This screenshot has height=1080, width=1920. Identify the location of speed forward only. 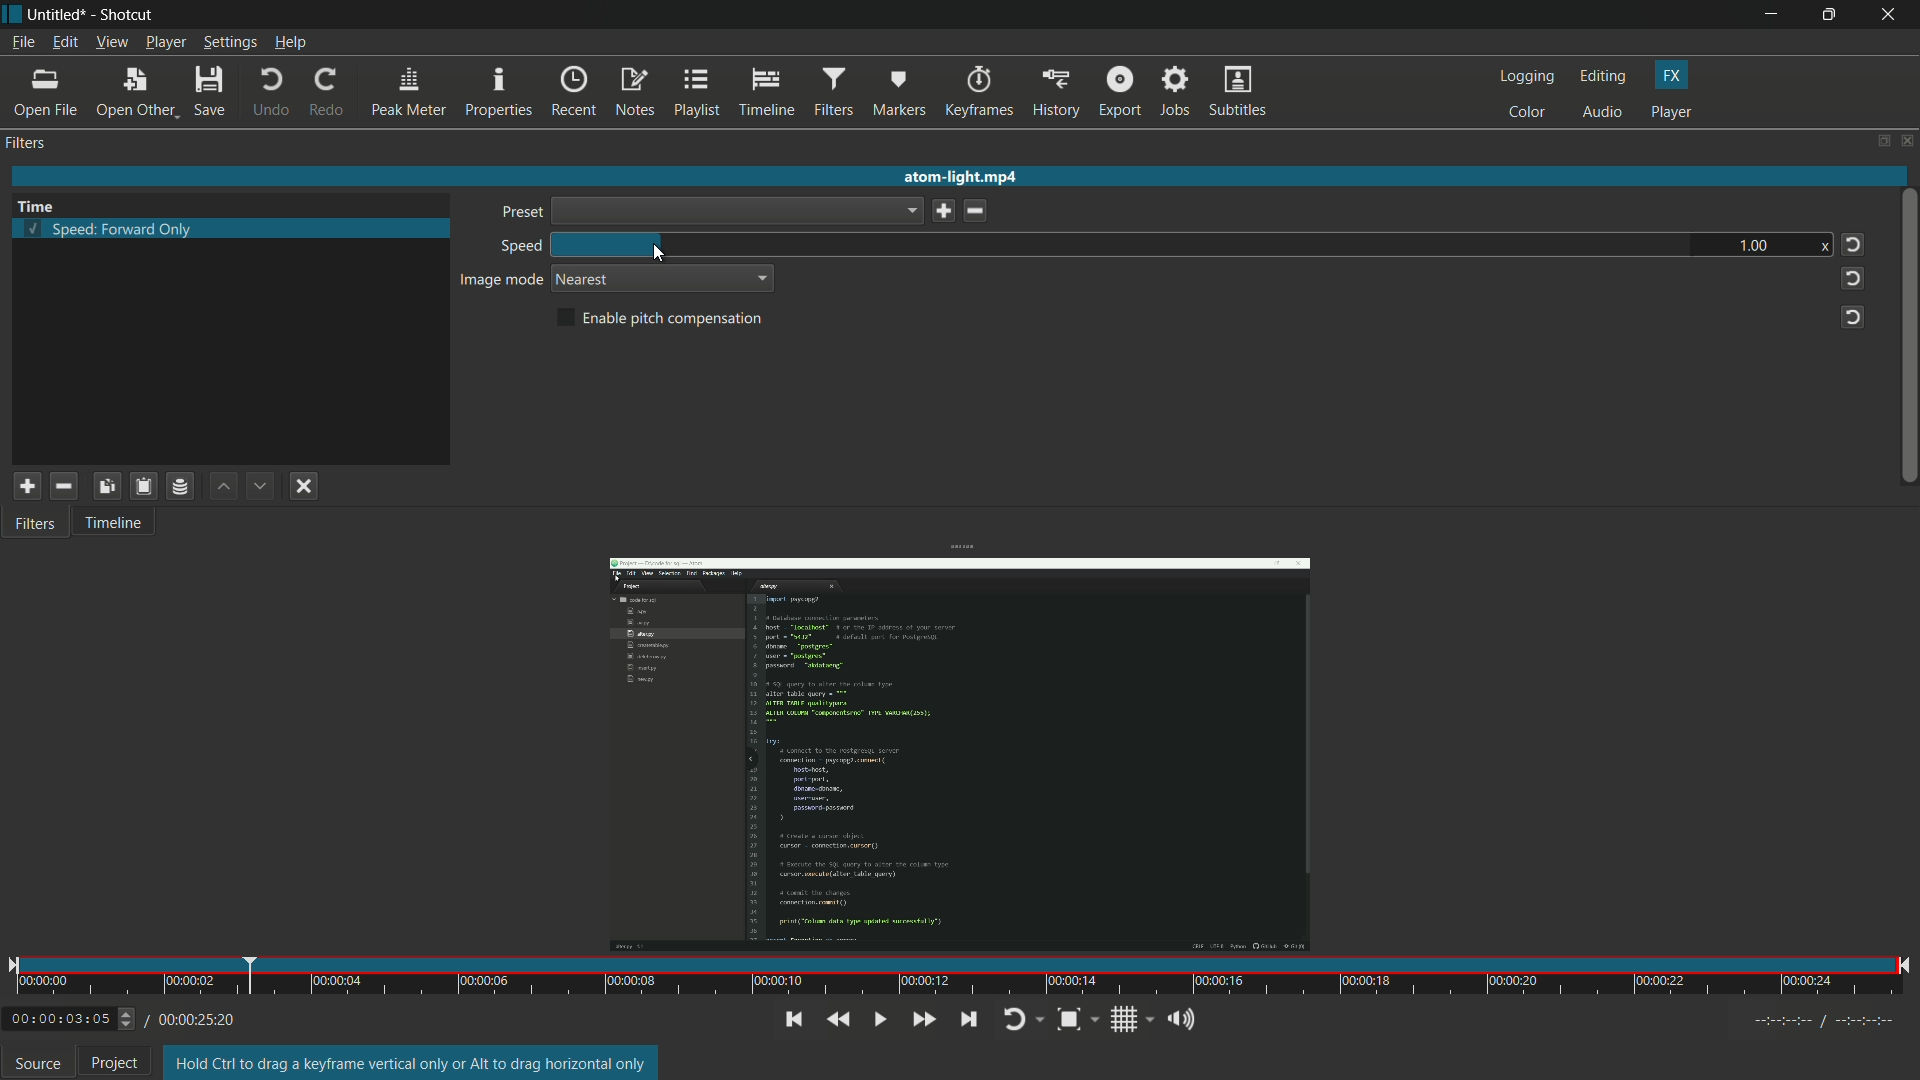
(109, 234).